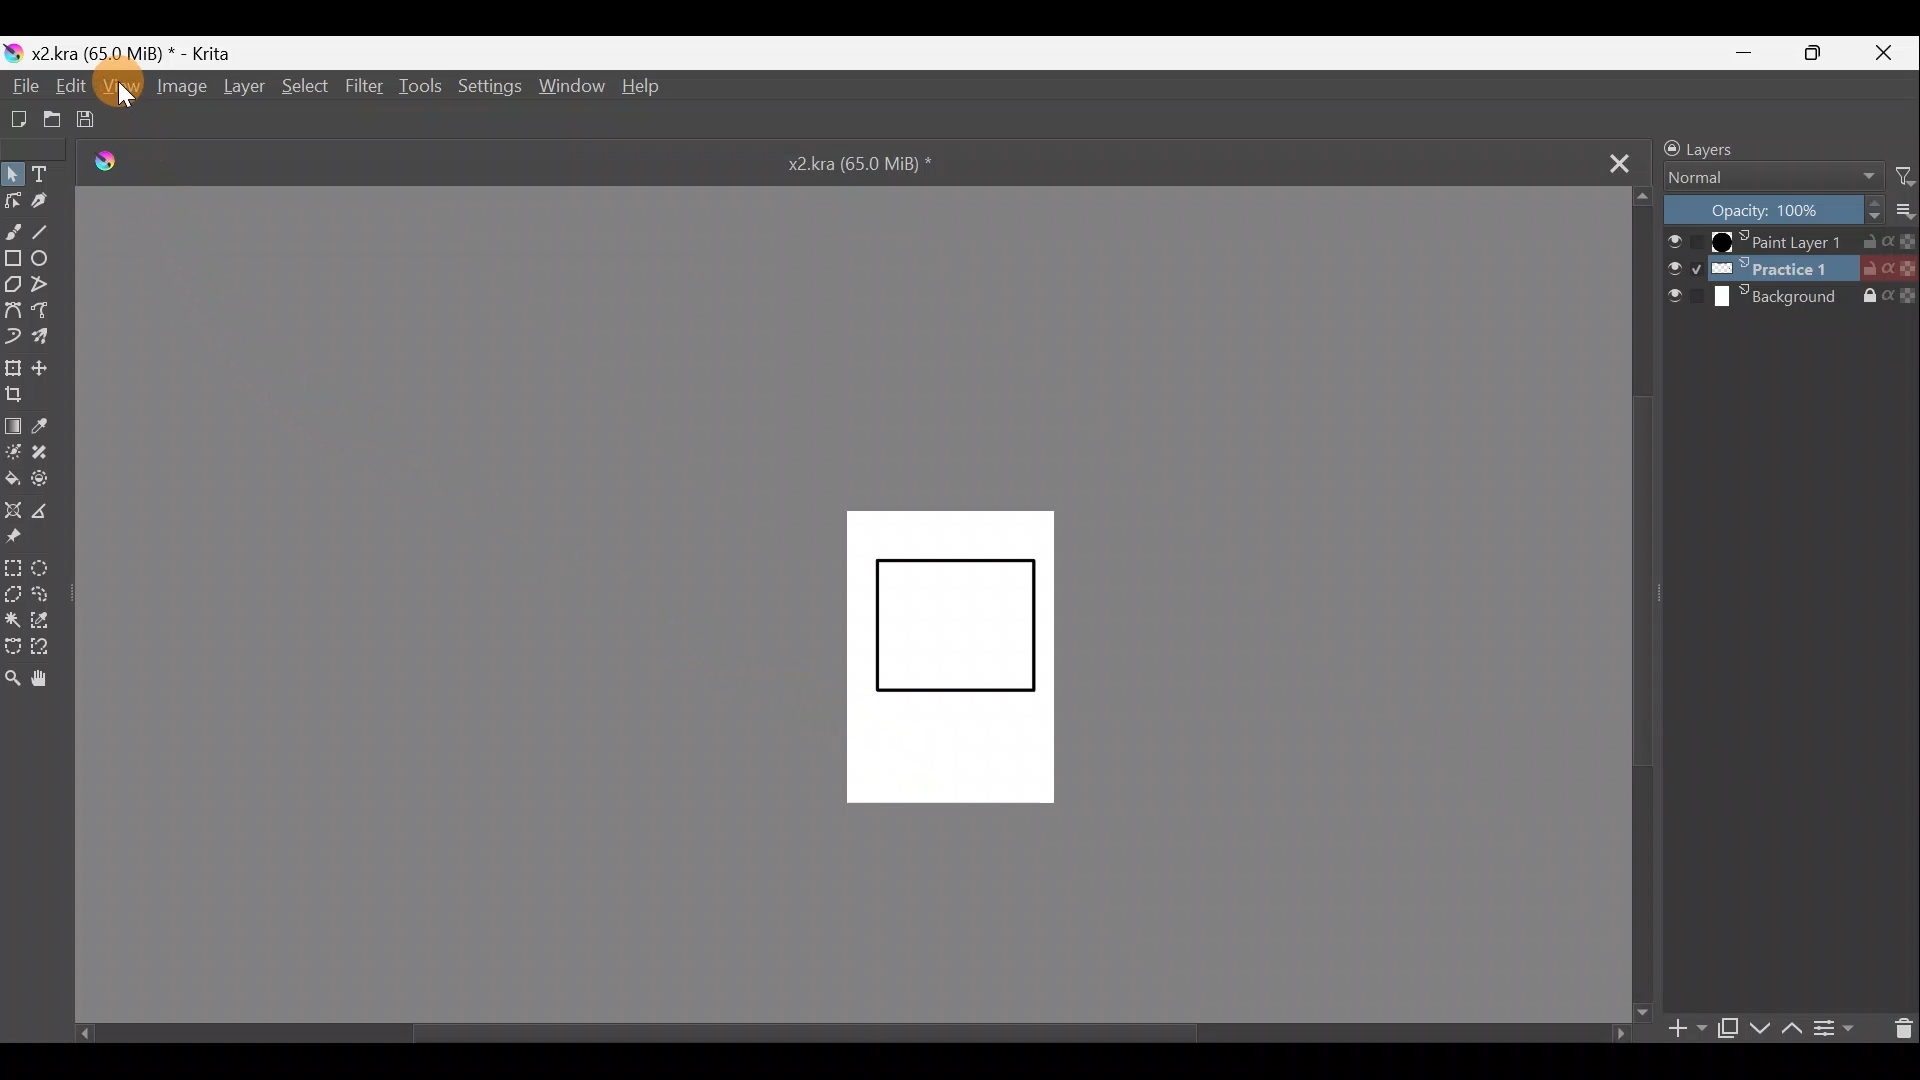 This screenshot has width=1920, height=1080. Describe the element at coordinates (13, 256) in the screenshot. I see `Rectangle tool` at that location.